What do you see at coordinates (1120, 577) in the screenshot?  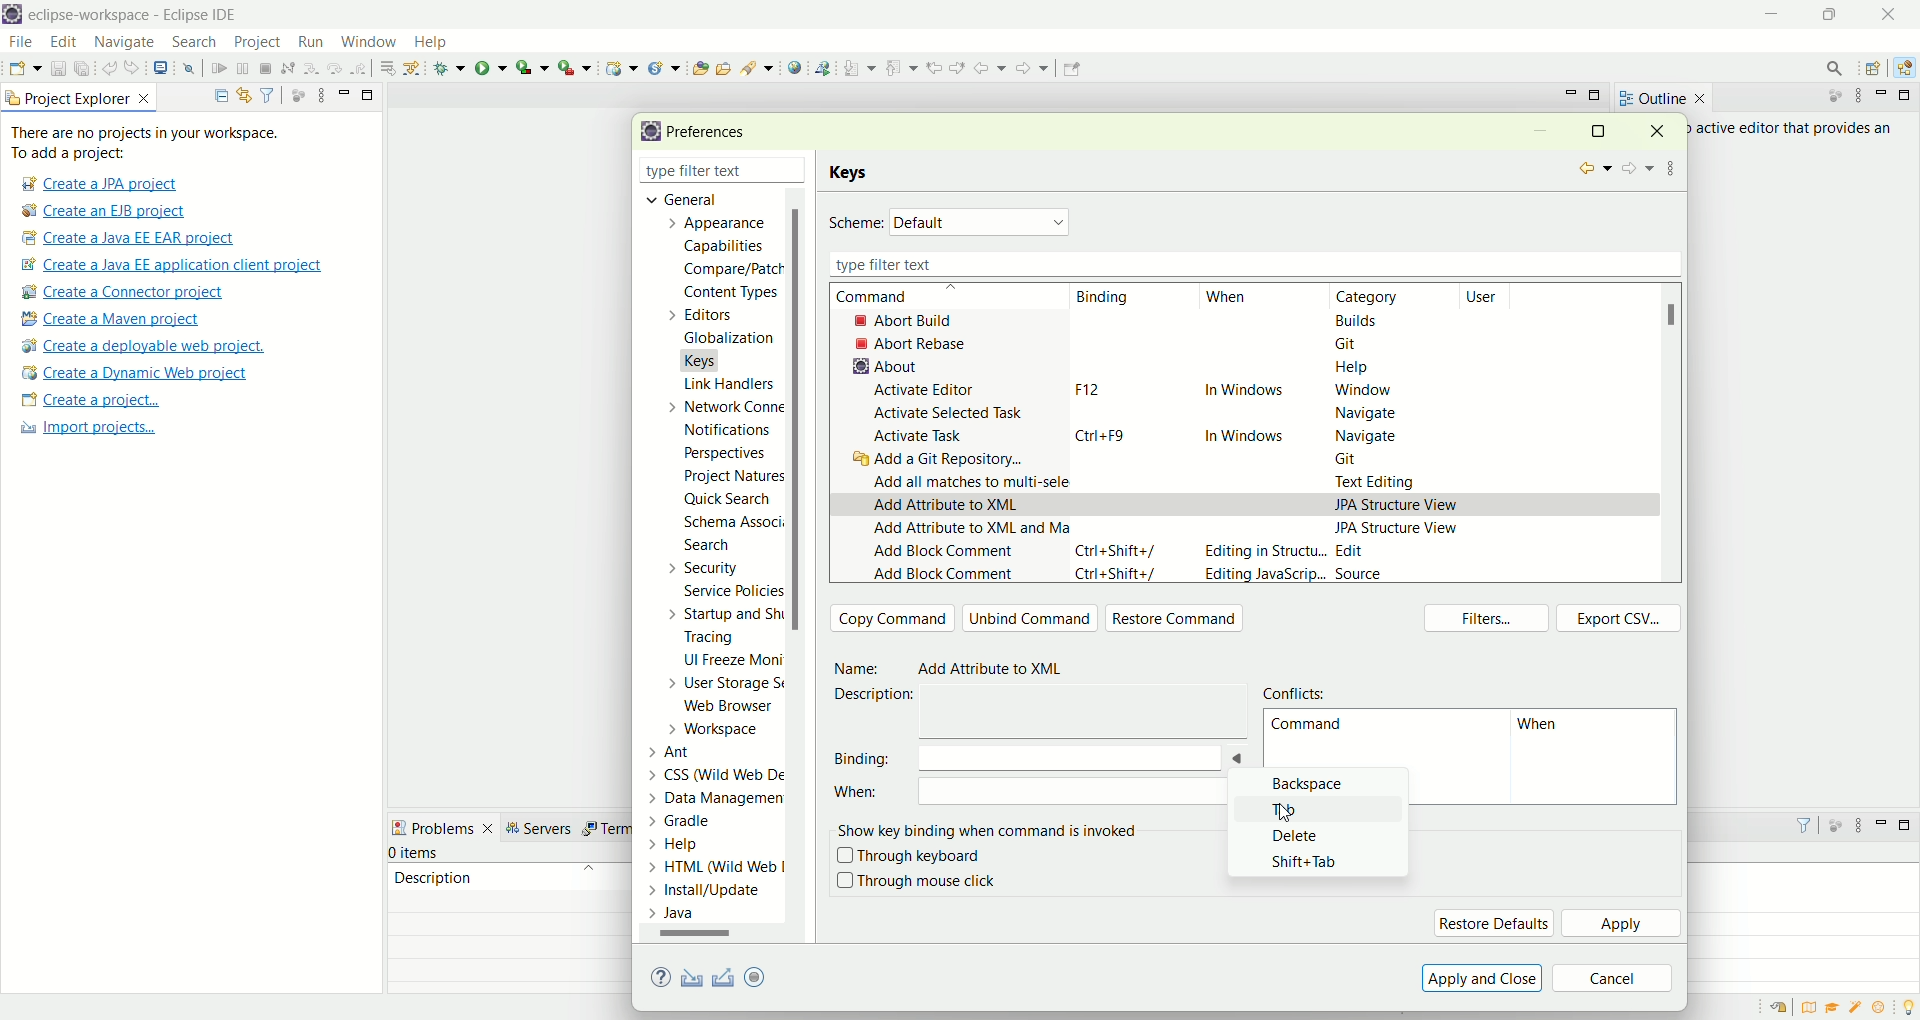 I see `ctrl+shift+/` at bounding box center [1120, 577].